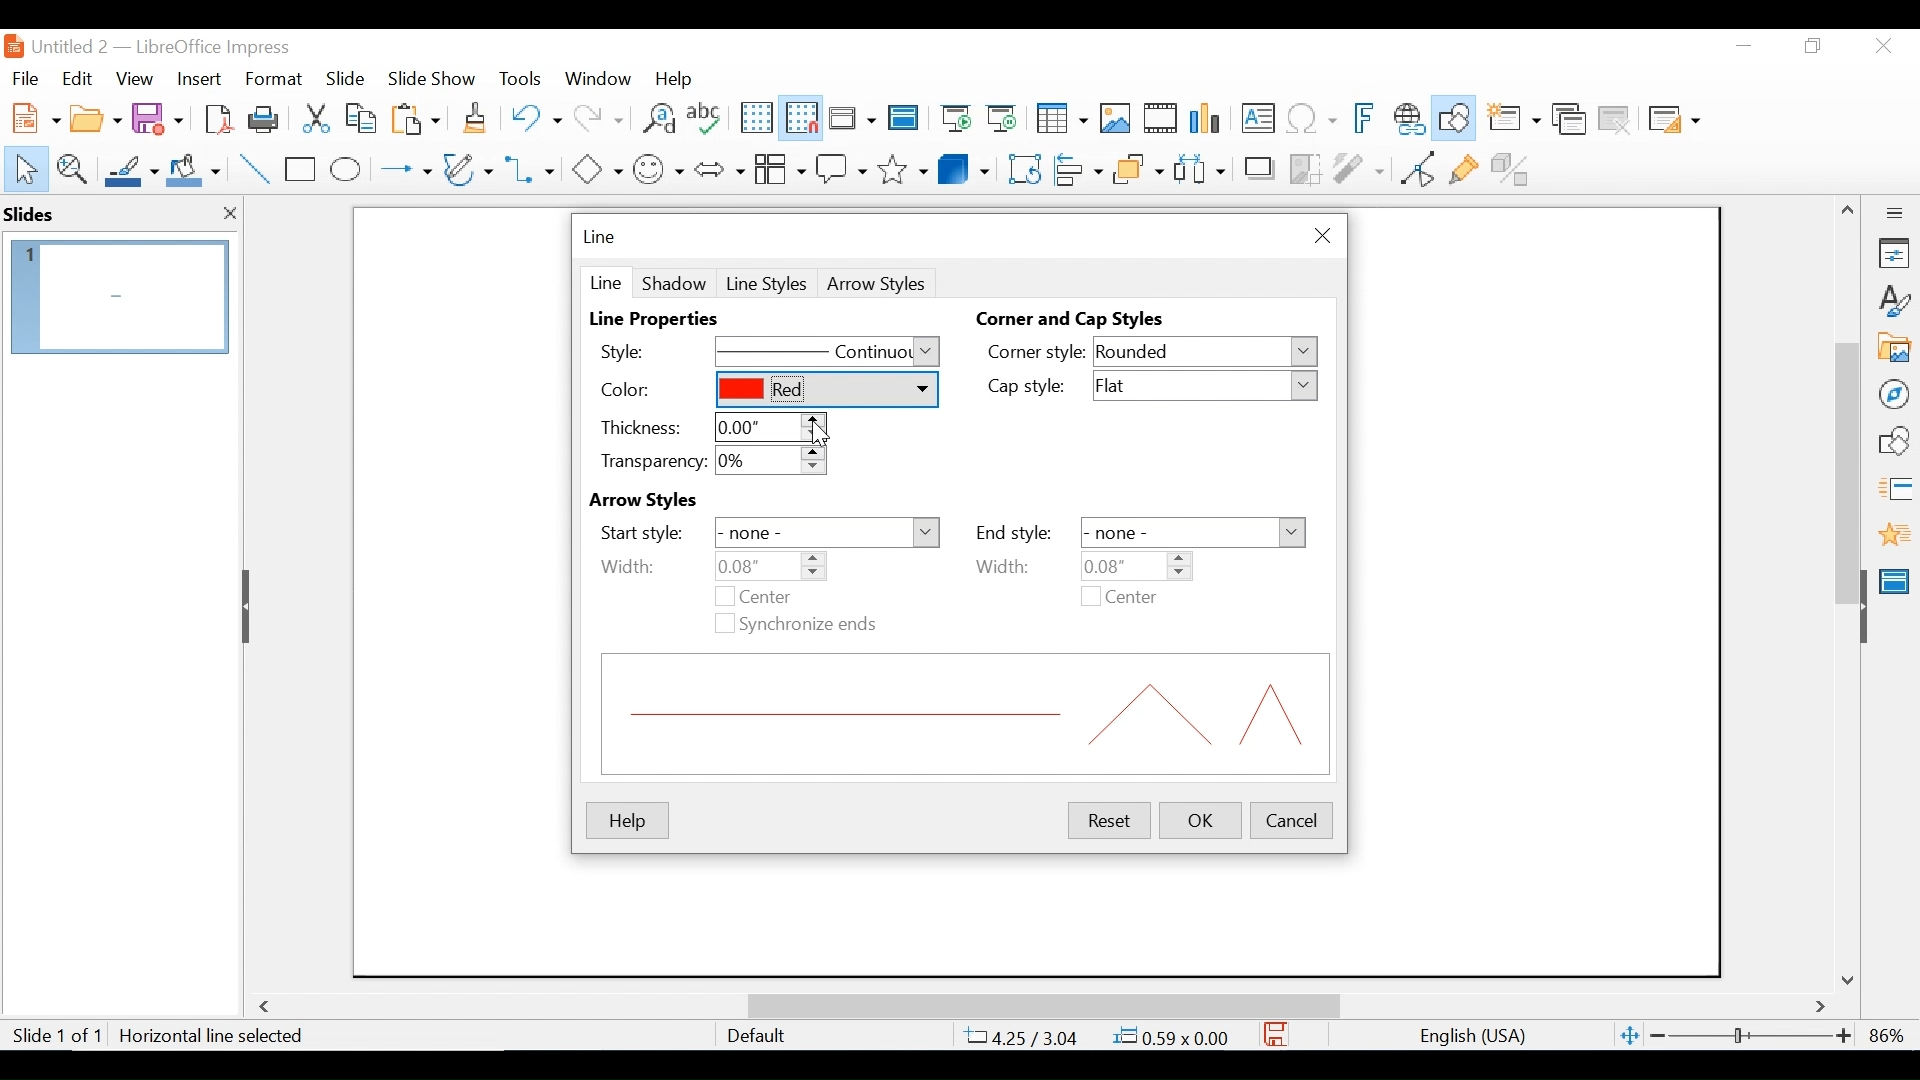 The height and width of the screenshot is (1080, 1920). I want to click on Save, so click(160, 117).